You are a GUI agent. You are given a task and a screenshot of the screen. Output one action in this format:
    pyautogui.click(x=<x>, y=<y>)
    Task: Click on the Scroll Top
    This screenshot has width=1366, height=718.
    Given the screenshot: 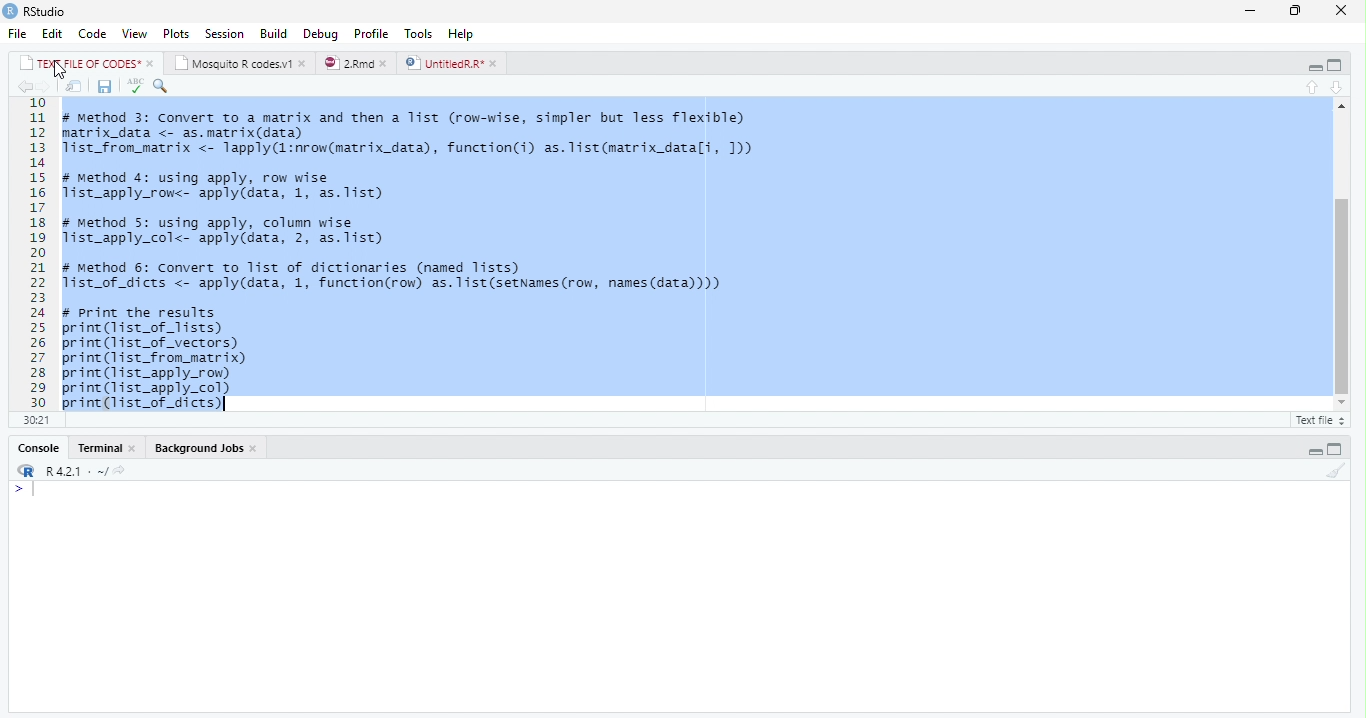 What is the action you would take?
    pyautogui.click(x=1339, y=106)
    